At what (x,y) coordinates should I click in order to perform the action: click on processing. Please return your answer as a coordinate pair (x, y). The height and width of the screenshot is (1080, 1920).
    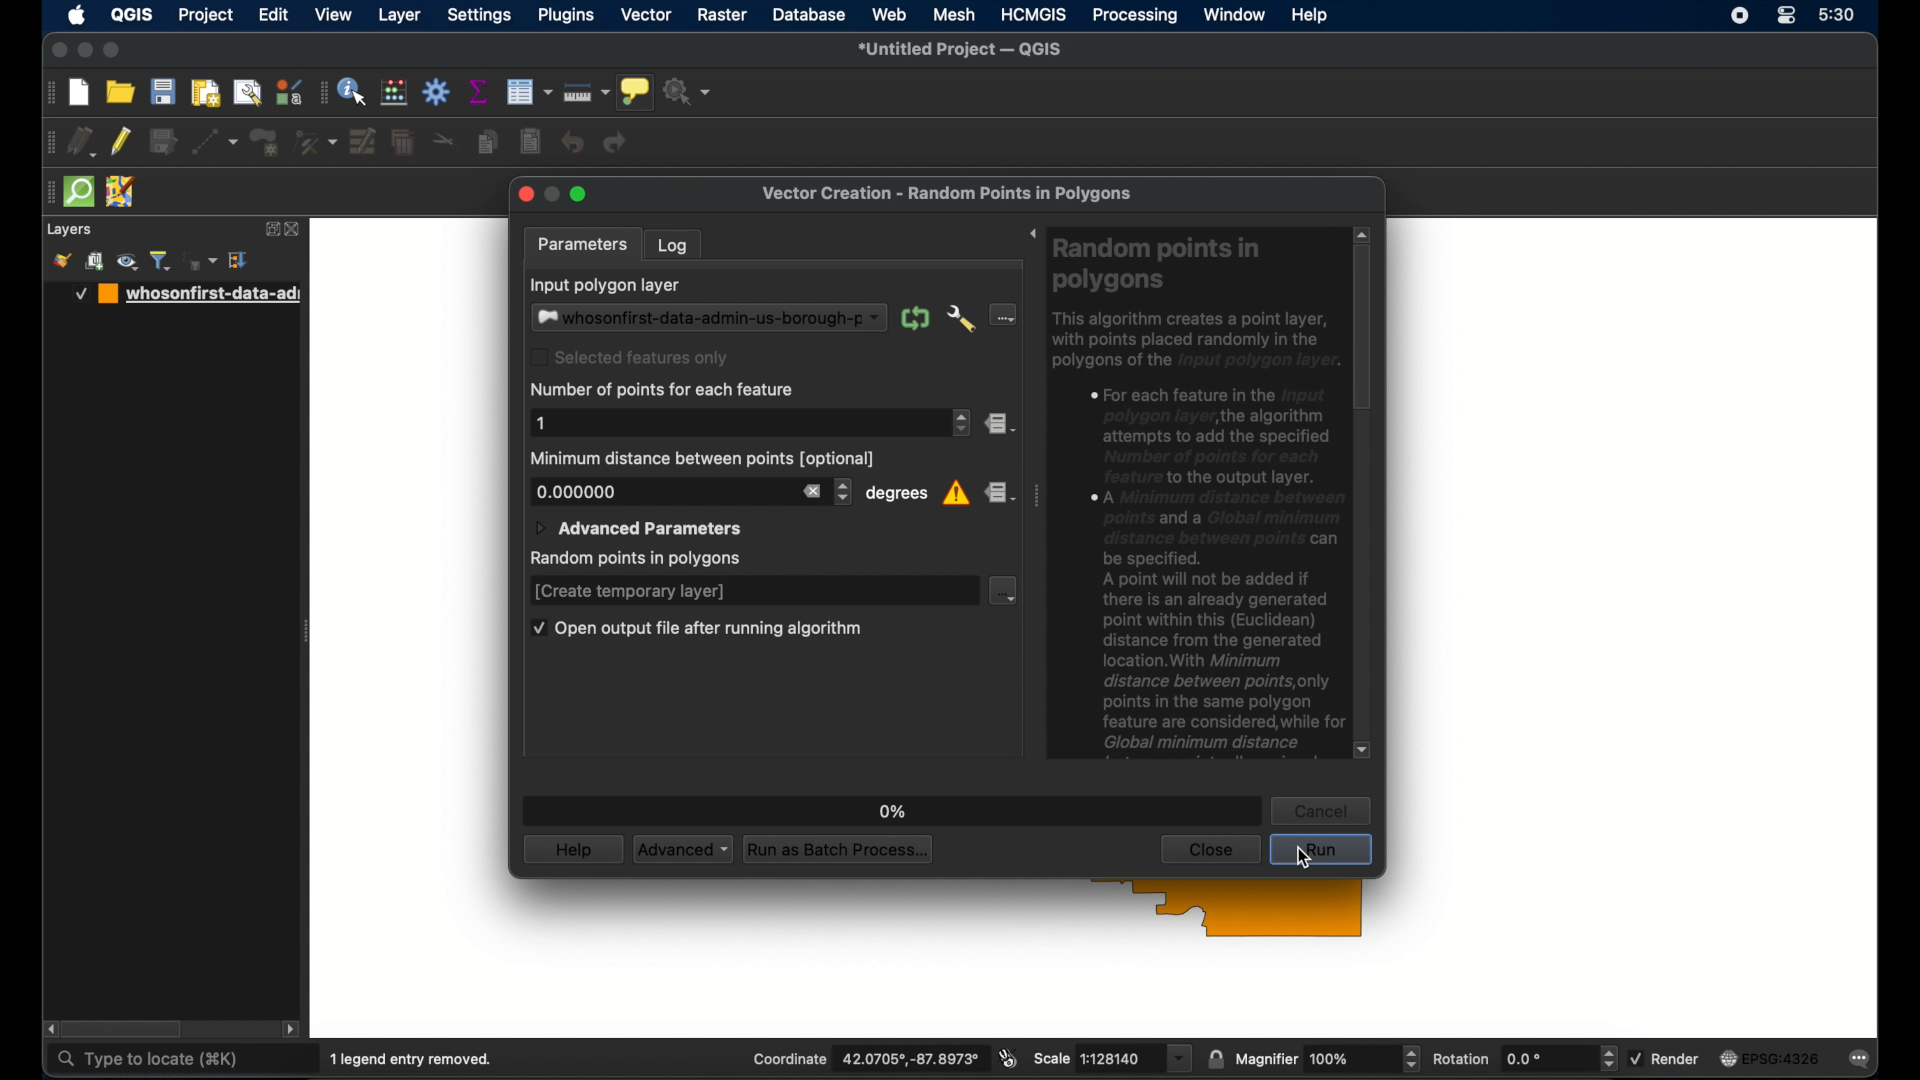
    Looking at the image, I should click on (1134, 15).